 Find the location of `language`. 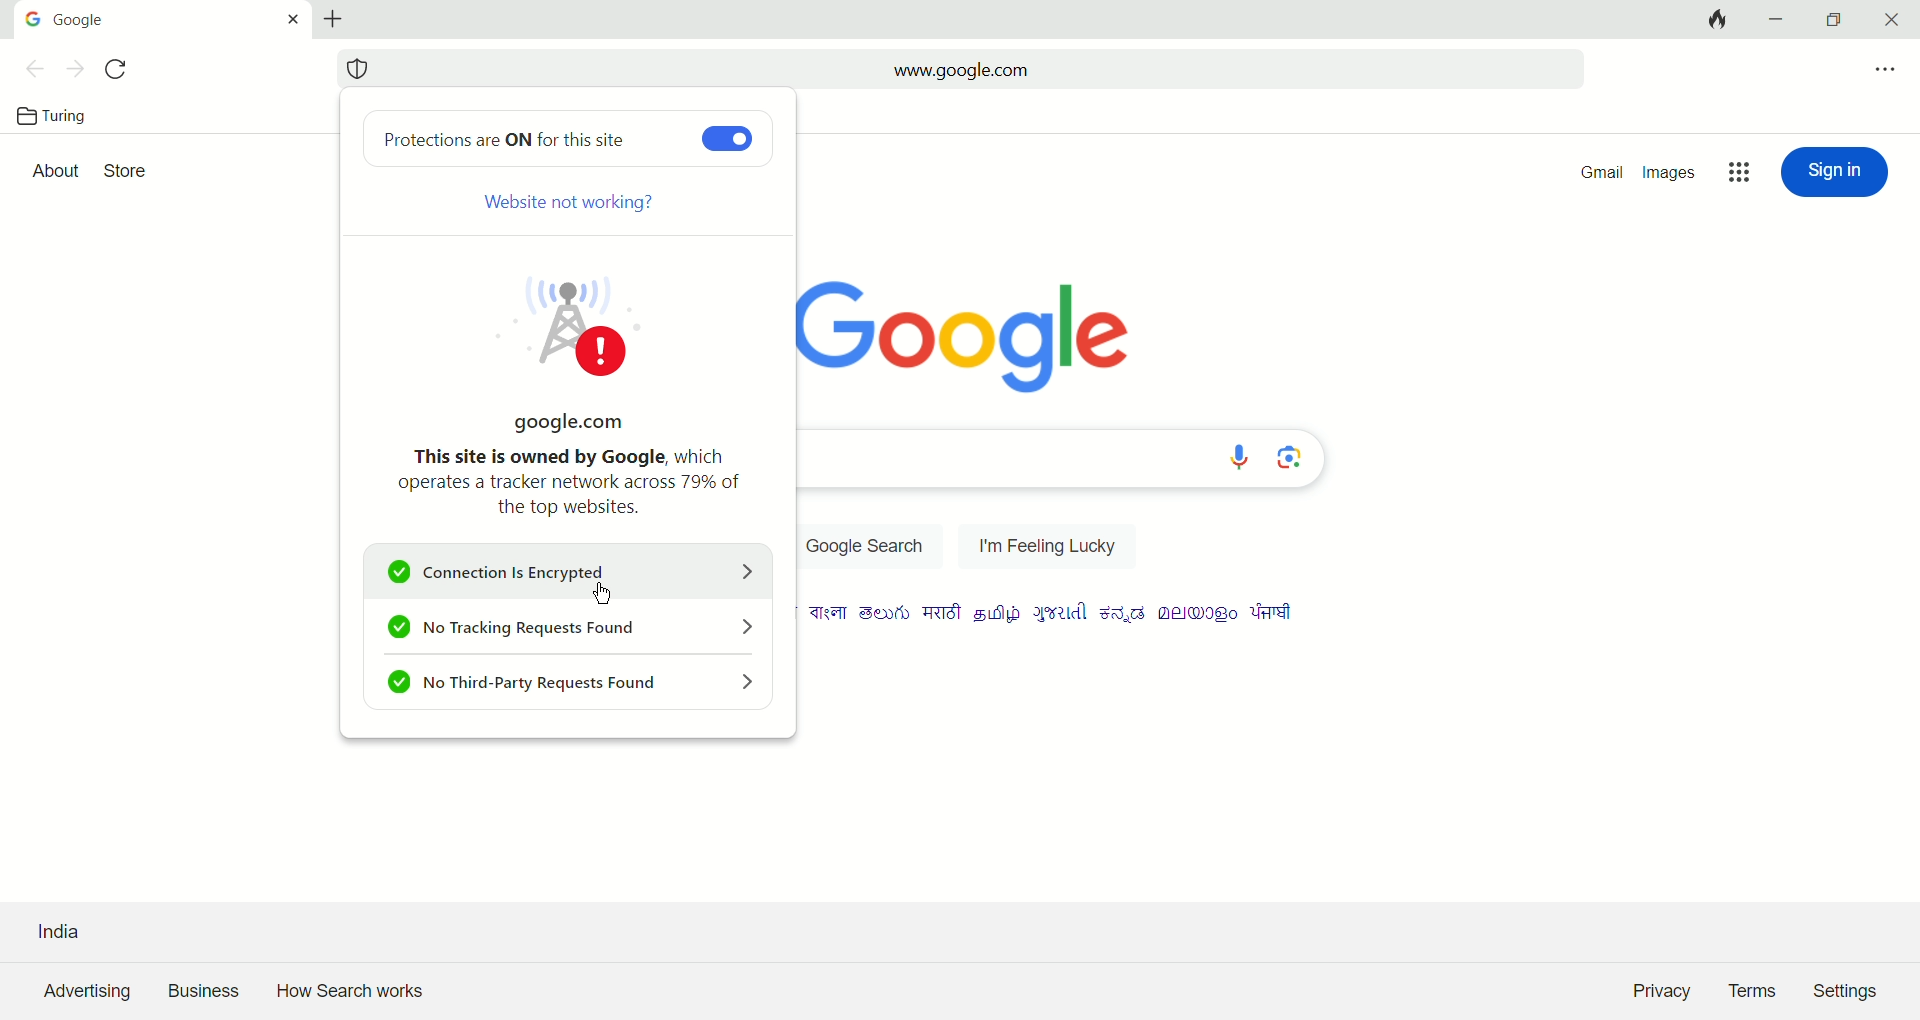

language is located at coordinates (944, 613).